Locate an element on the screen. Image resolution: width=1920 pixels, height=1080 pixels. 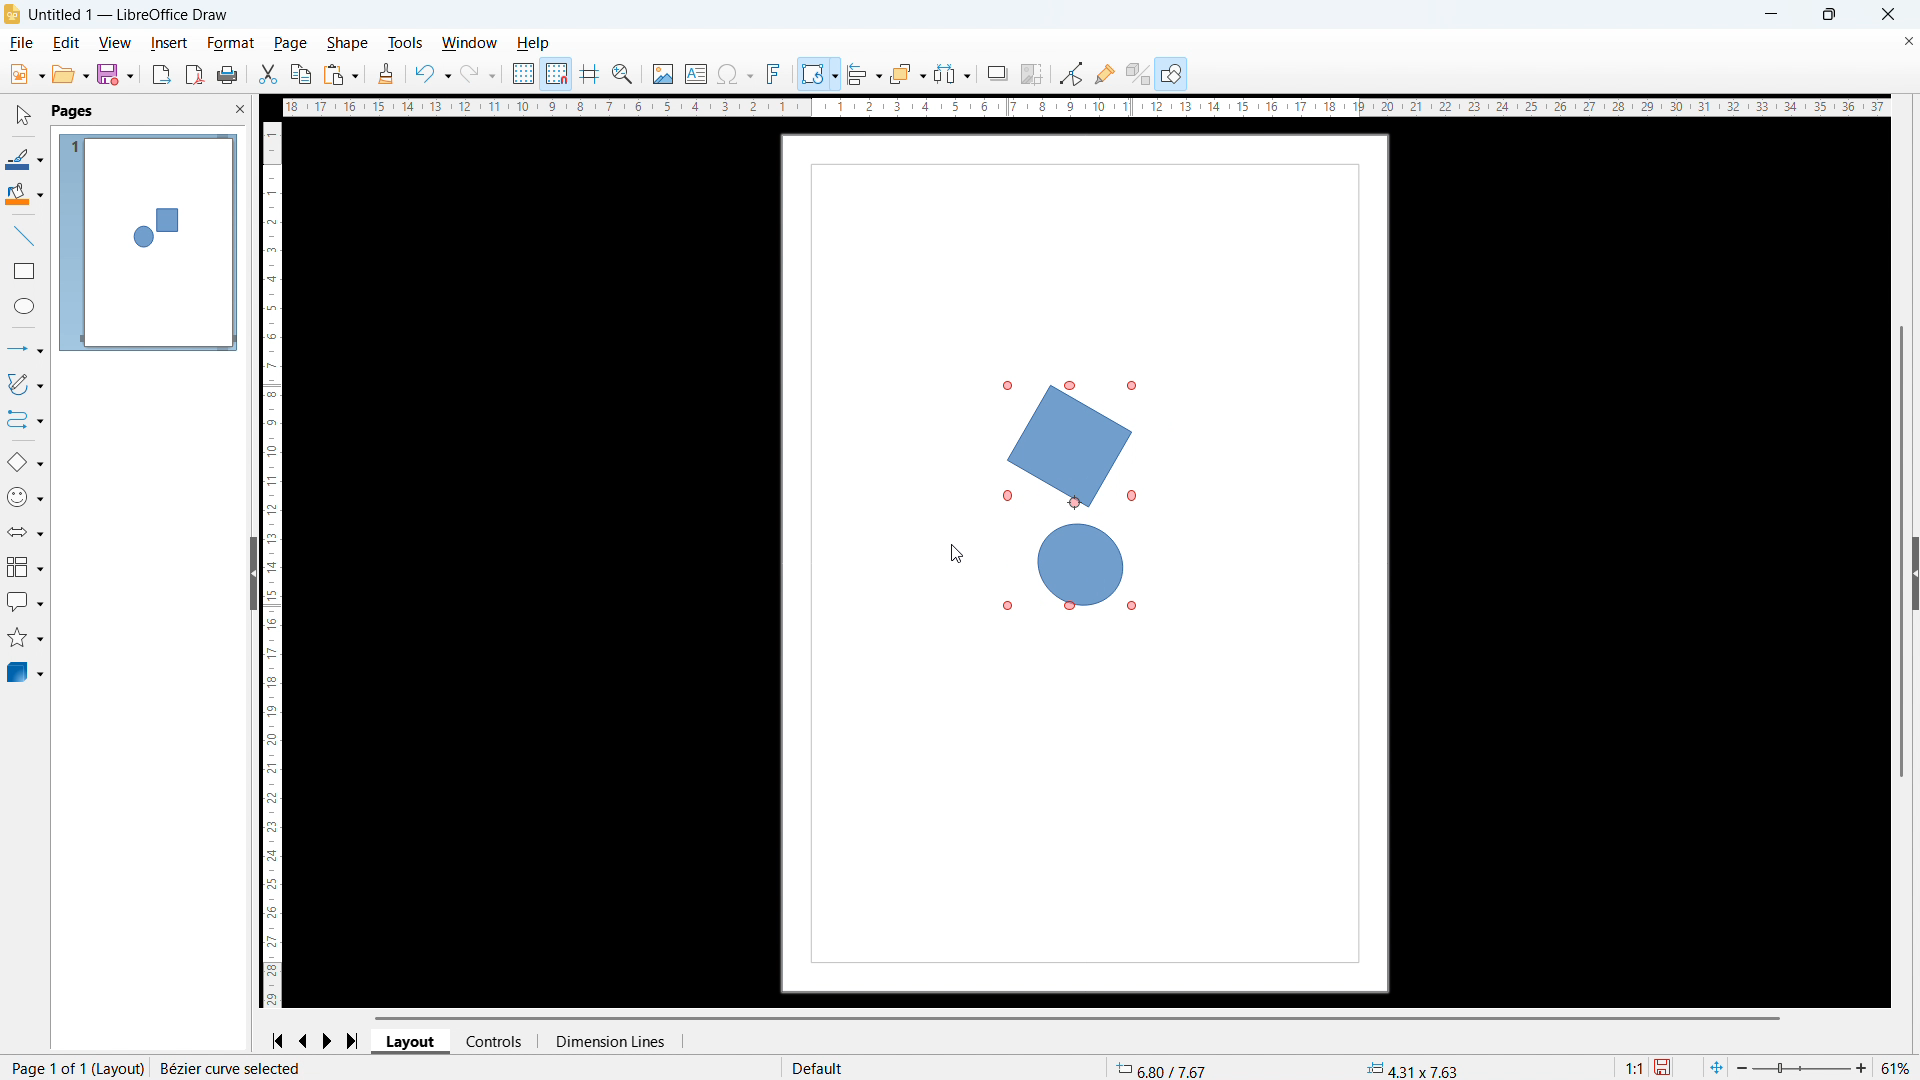
Print  is located at coordinates (228, 74).